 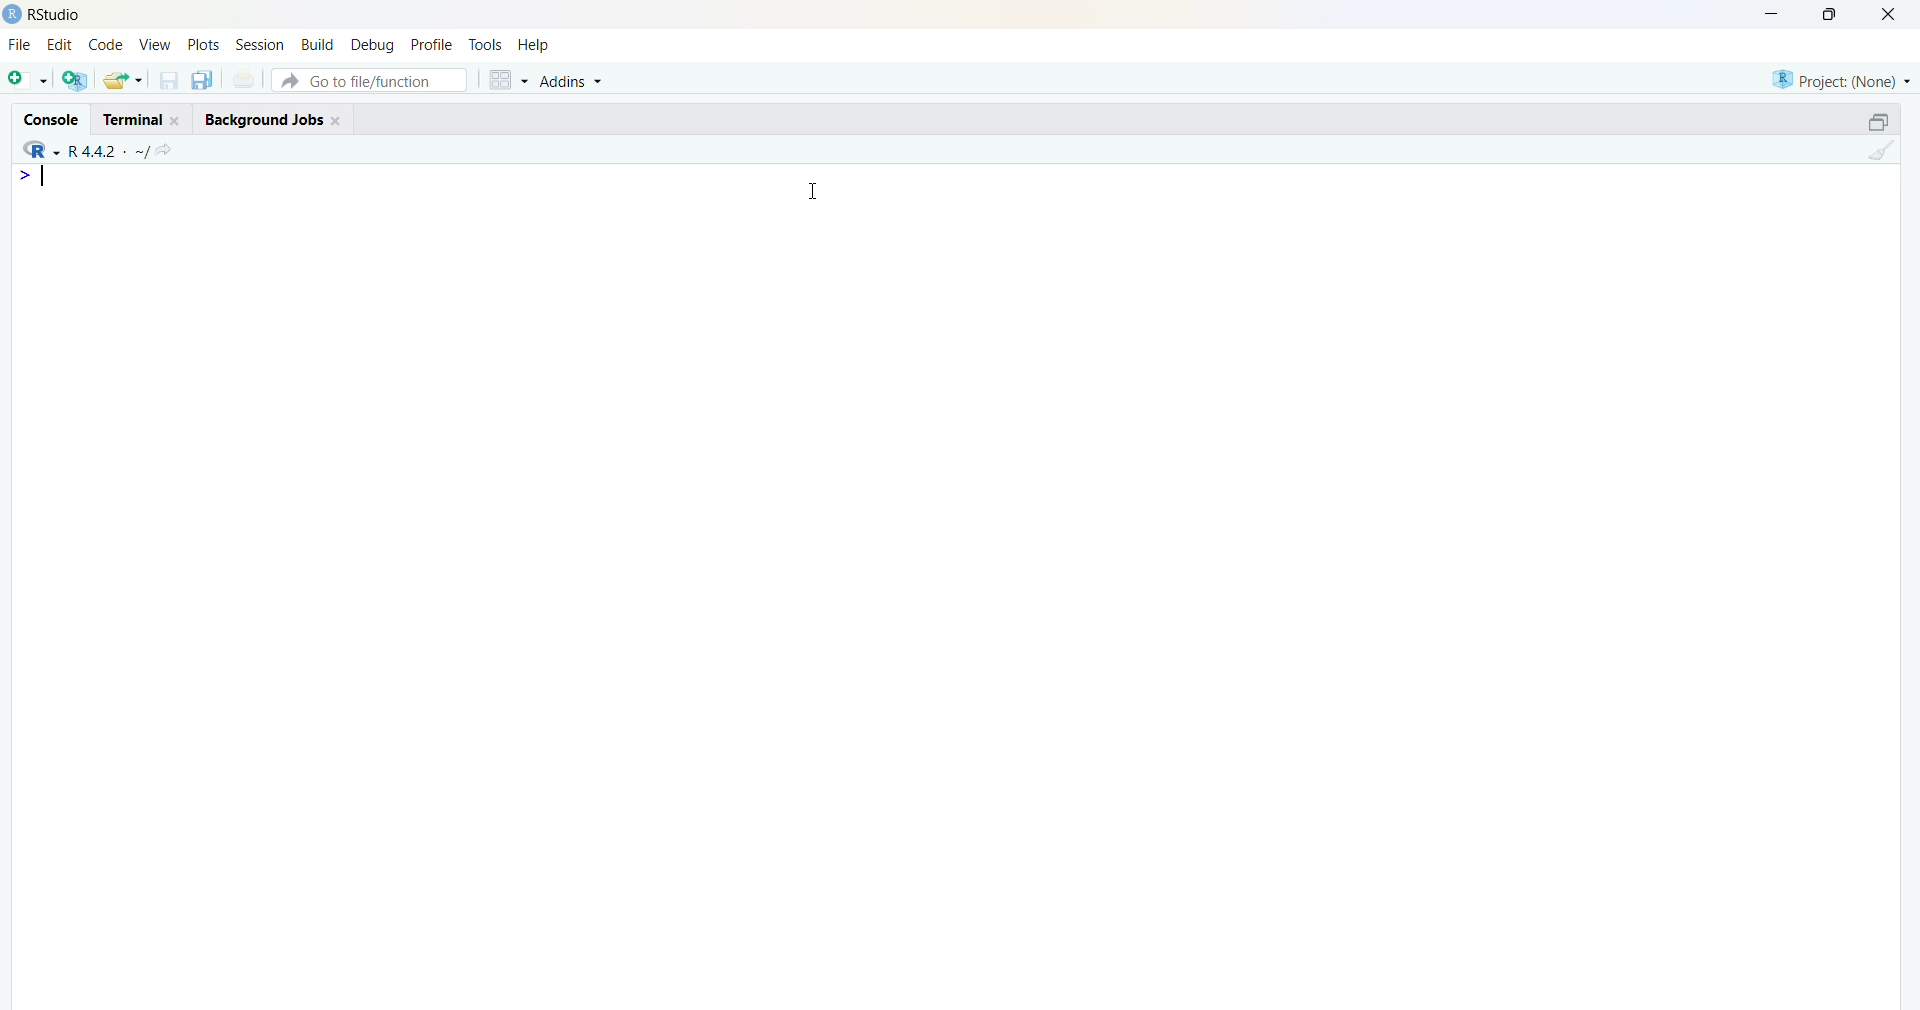 I want to click on Close, so click(x=1885, y=14).